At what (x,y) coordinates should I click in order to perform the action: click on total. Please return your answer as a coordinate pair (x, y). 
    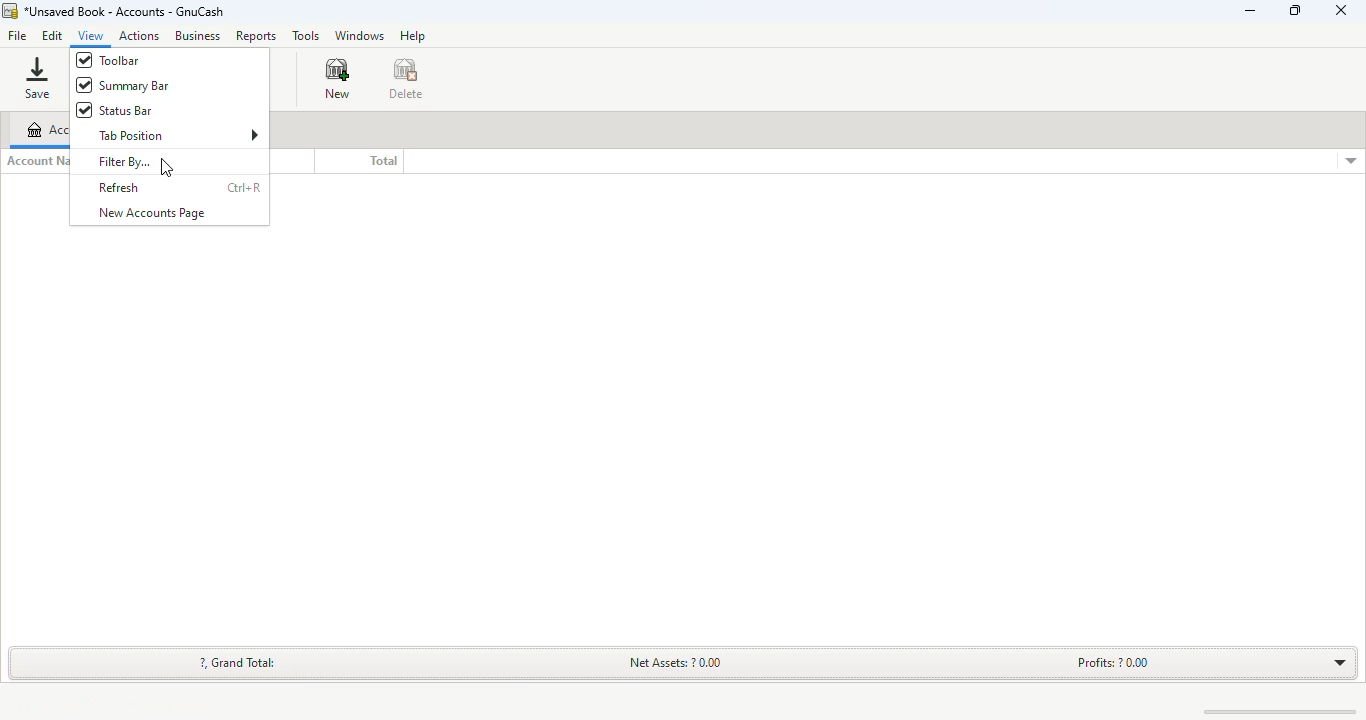
    Looking at the image, I should click on (383, 161).